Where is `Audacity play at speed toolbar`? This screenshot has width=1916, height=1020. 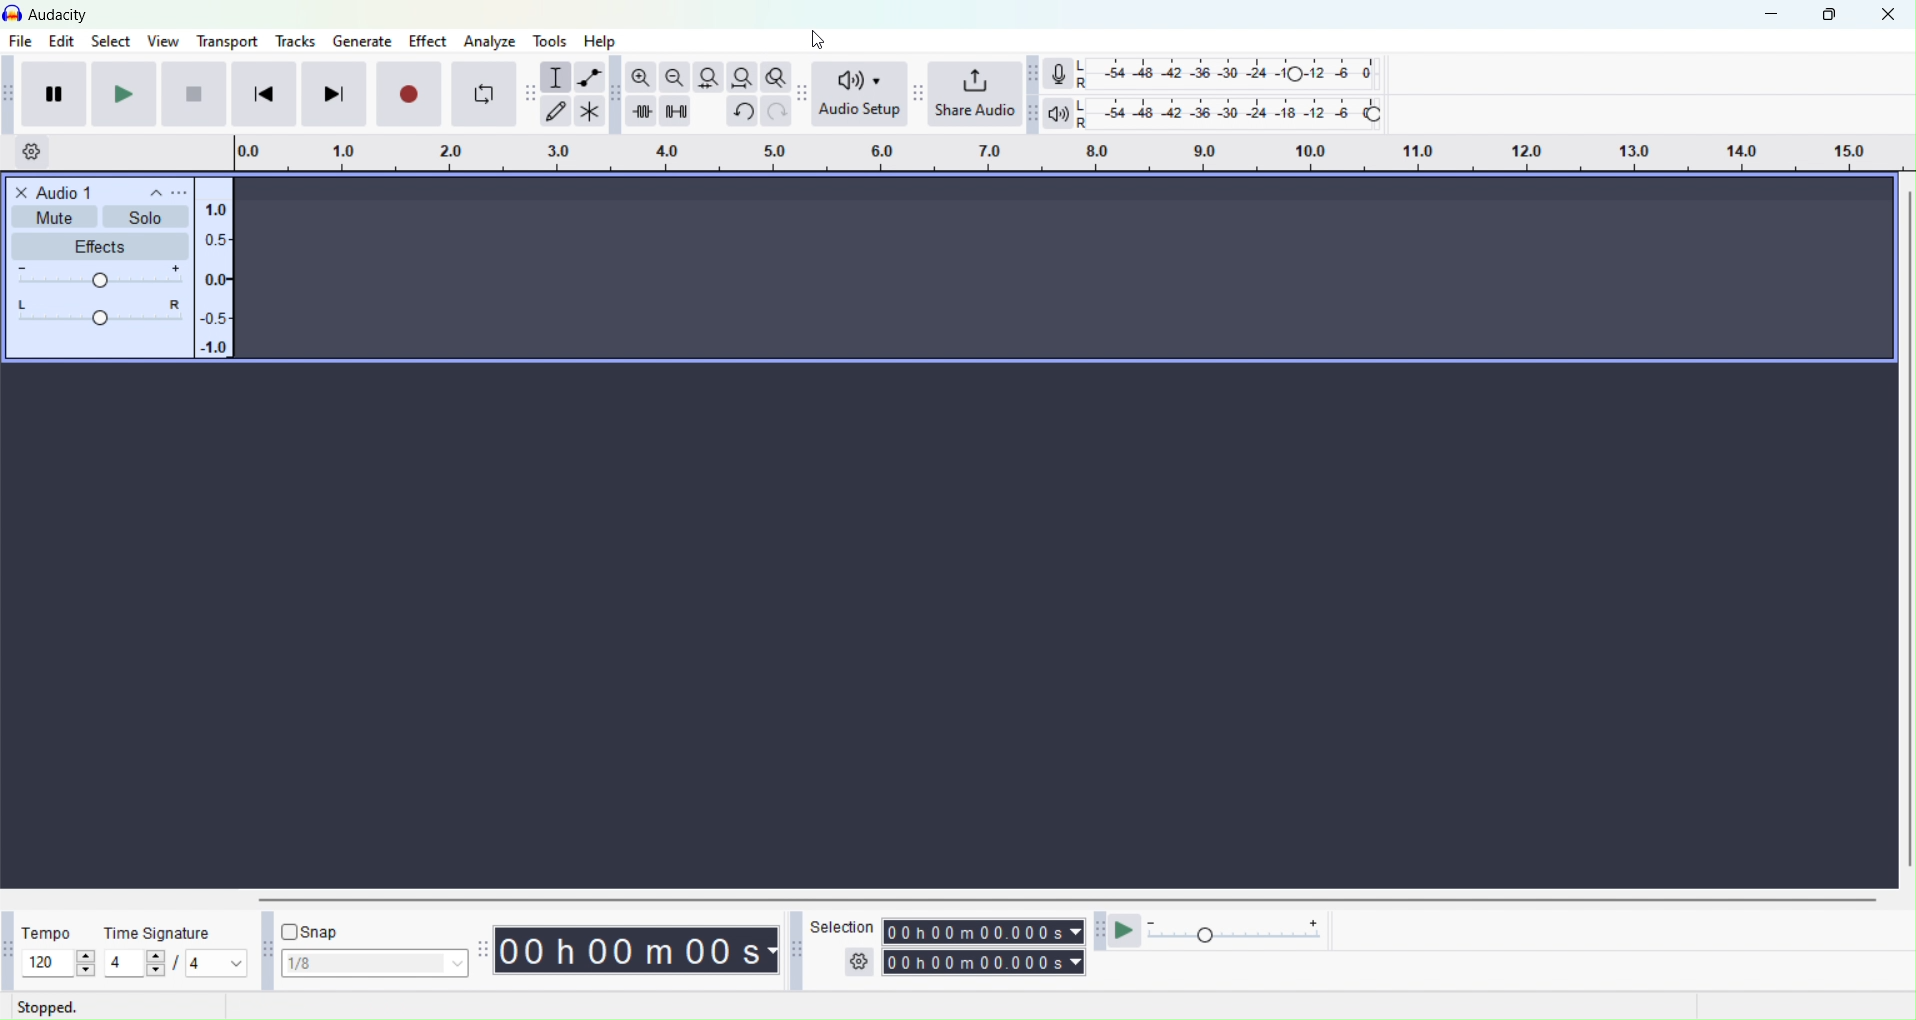
Audacity play at speed toolbar is located at coordinates (1097, 935).